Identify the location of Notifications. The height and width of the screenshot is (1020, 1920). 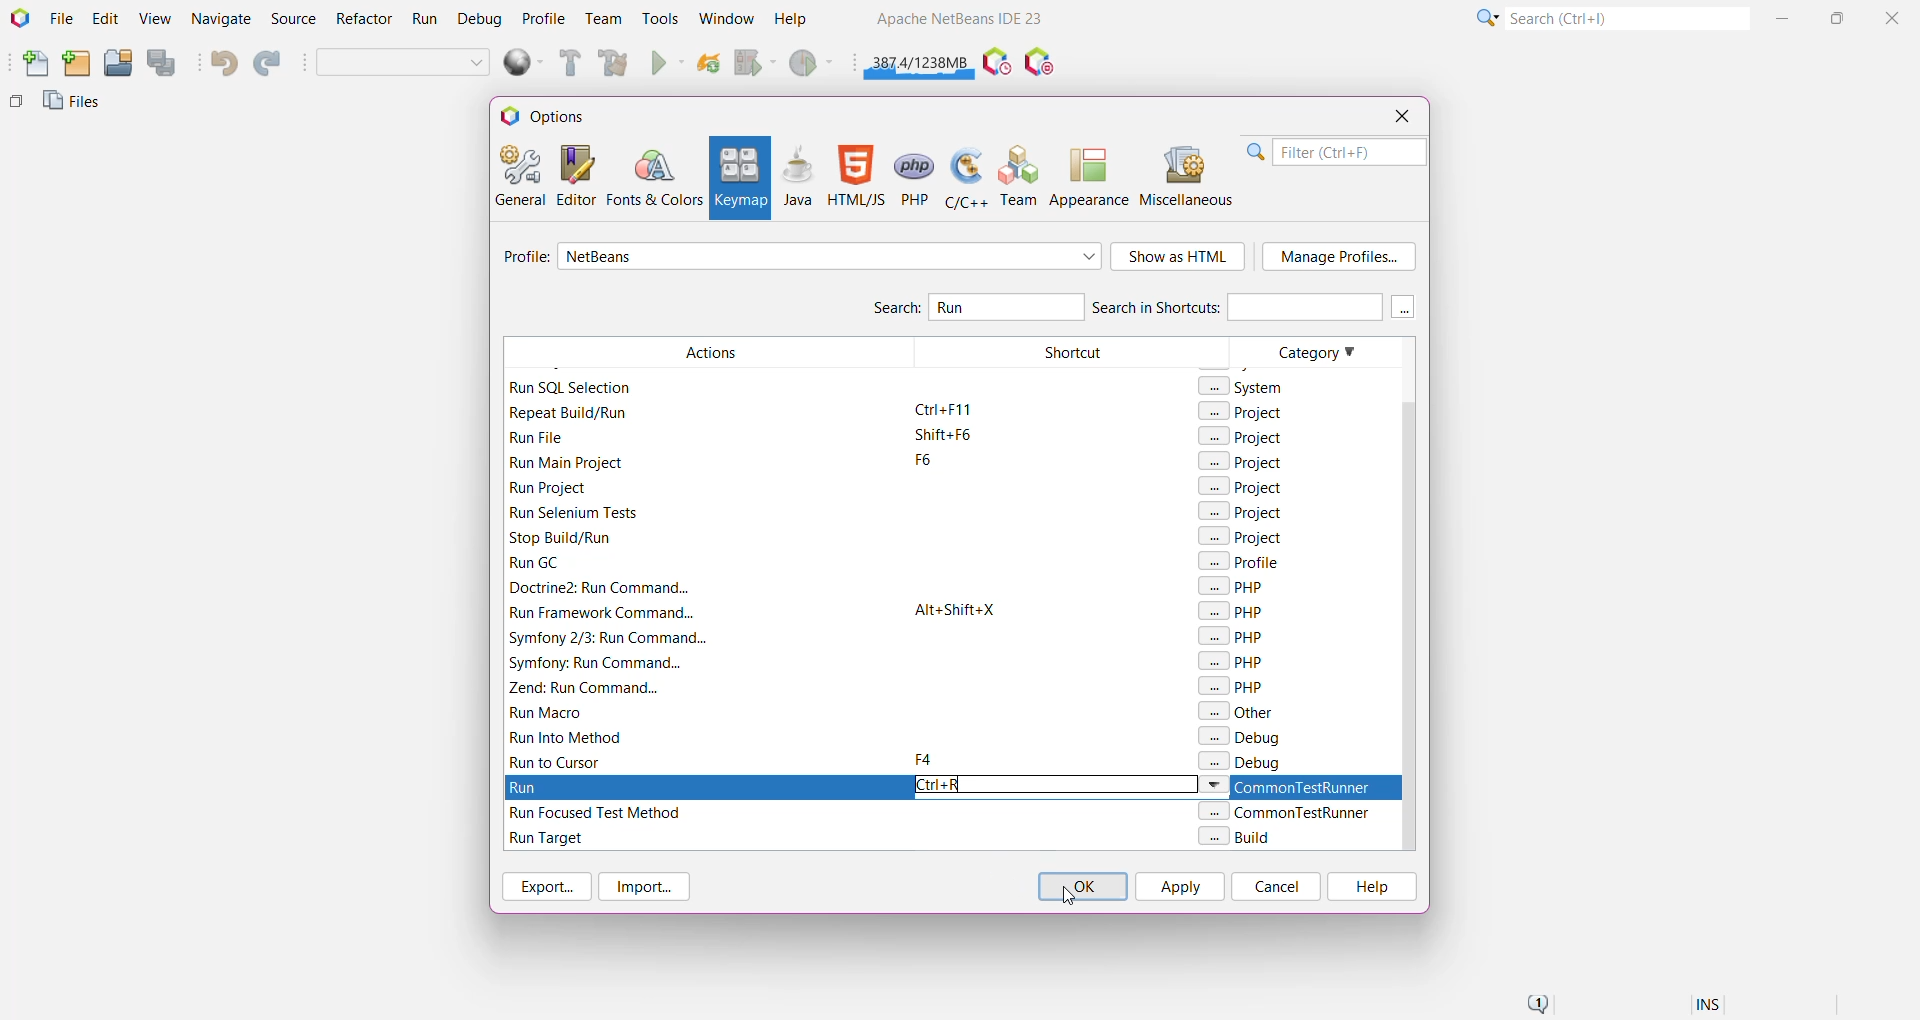
(1536, 1005).